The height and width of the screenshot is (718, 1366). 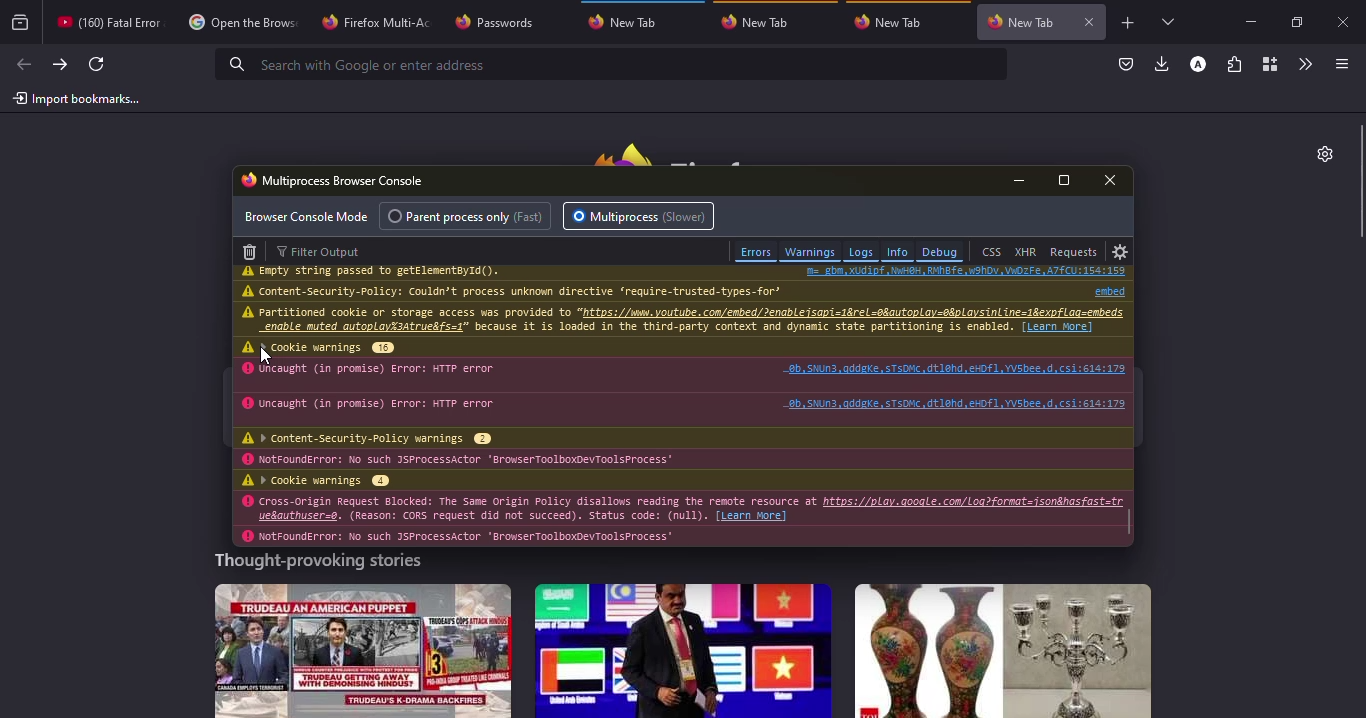 I want to click on tab, so click(x=1022, y=19).